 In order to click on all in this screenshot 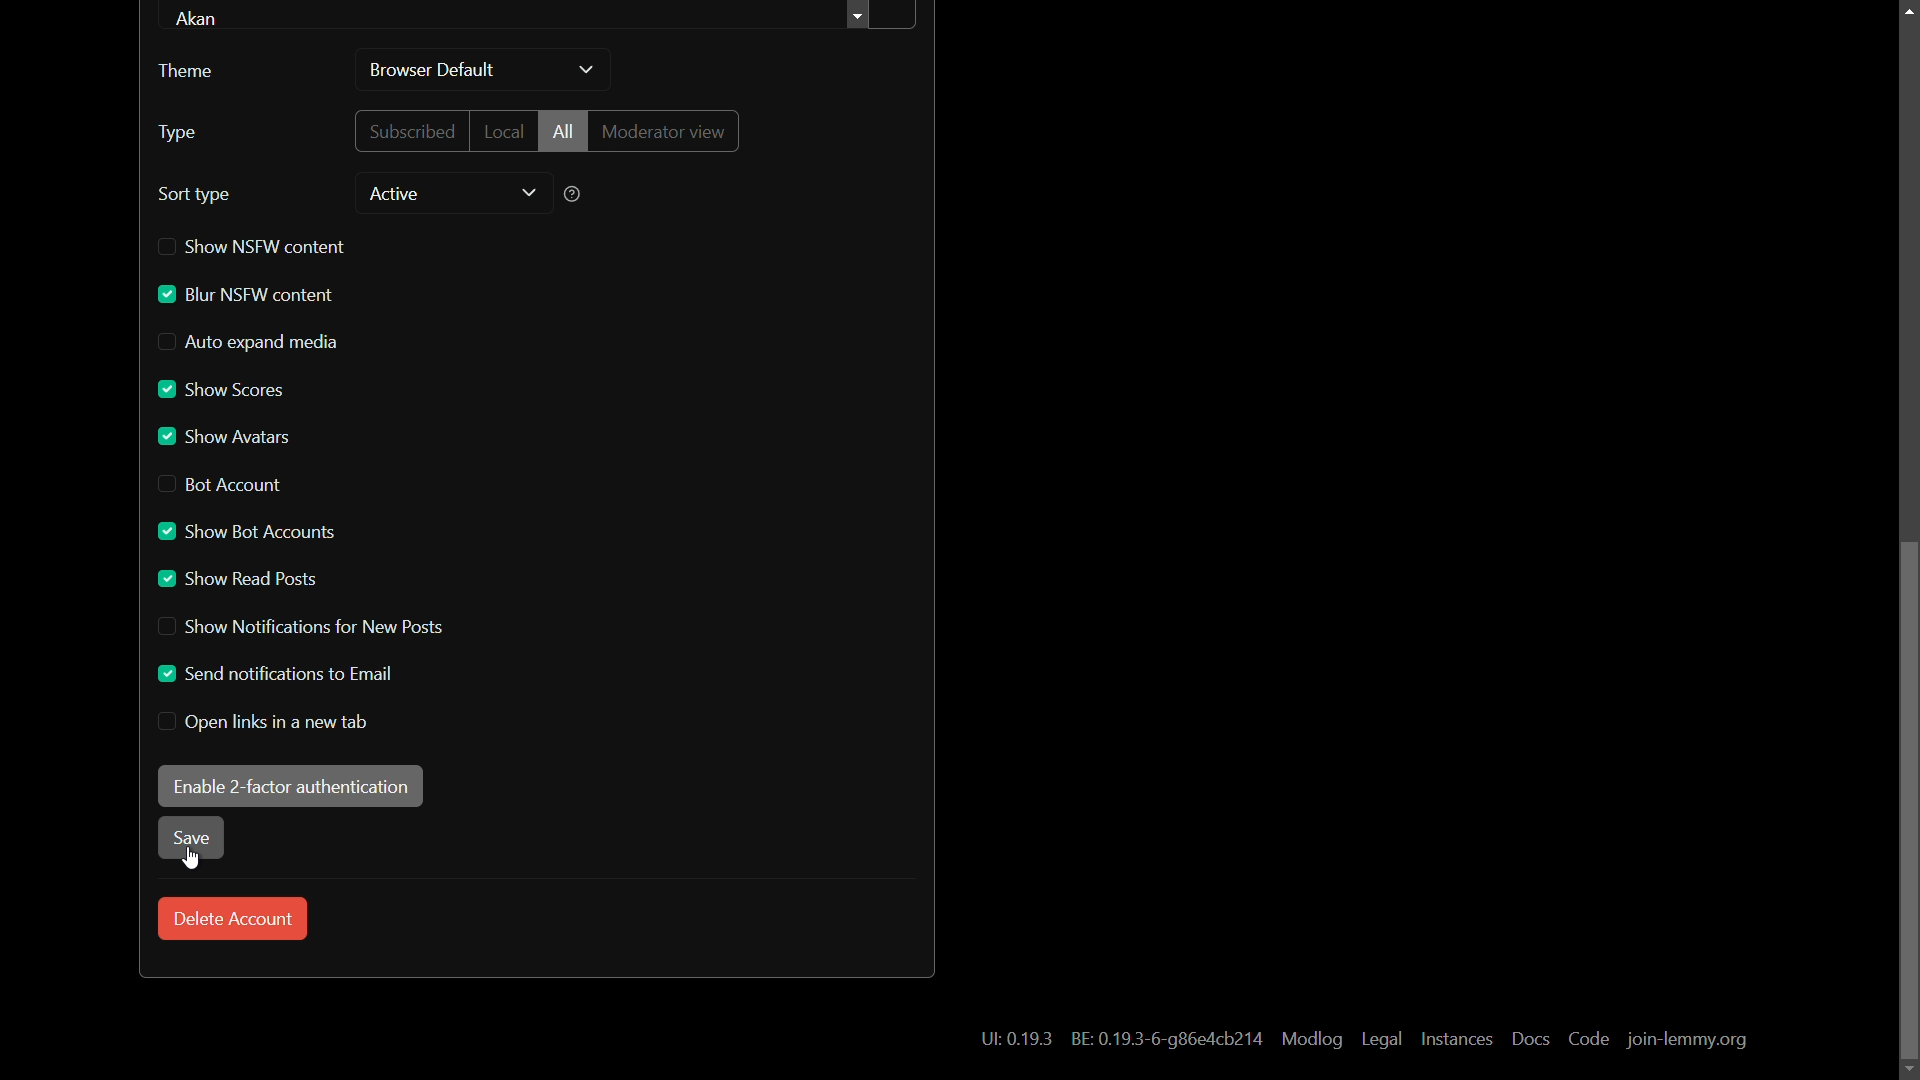, I will do `click(563, 130)`.